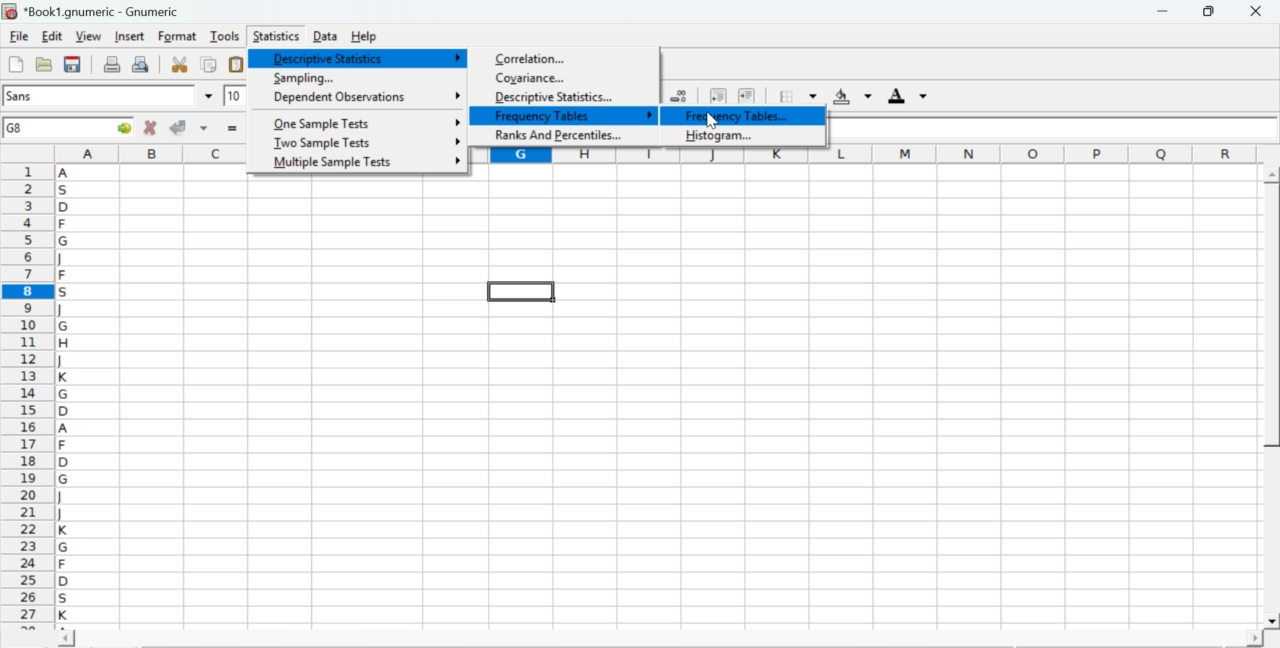  I want to click on cursor, so click(711, 120).